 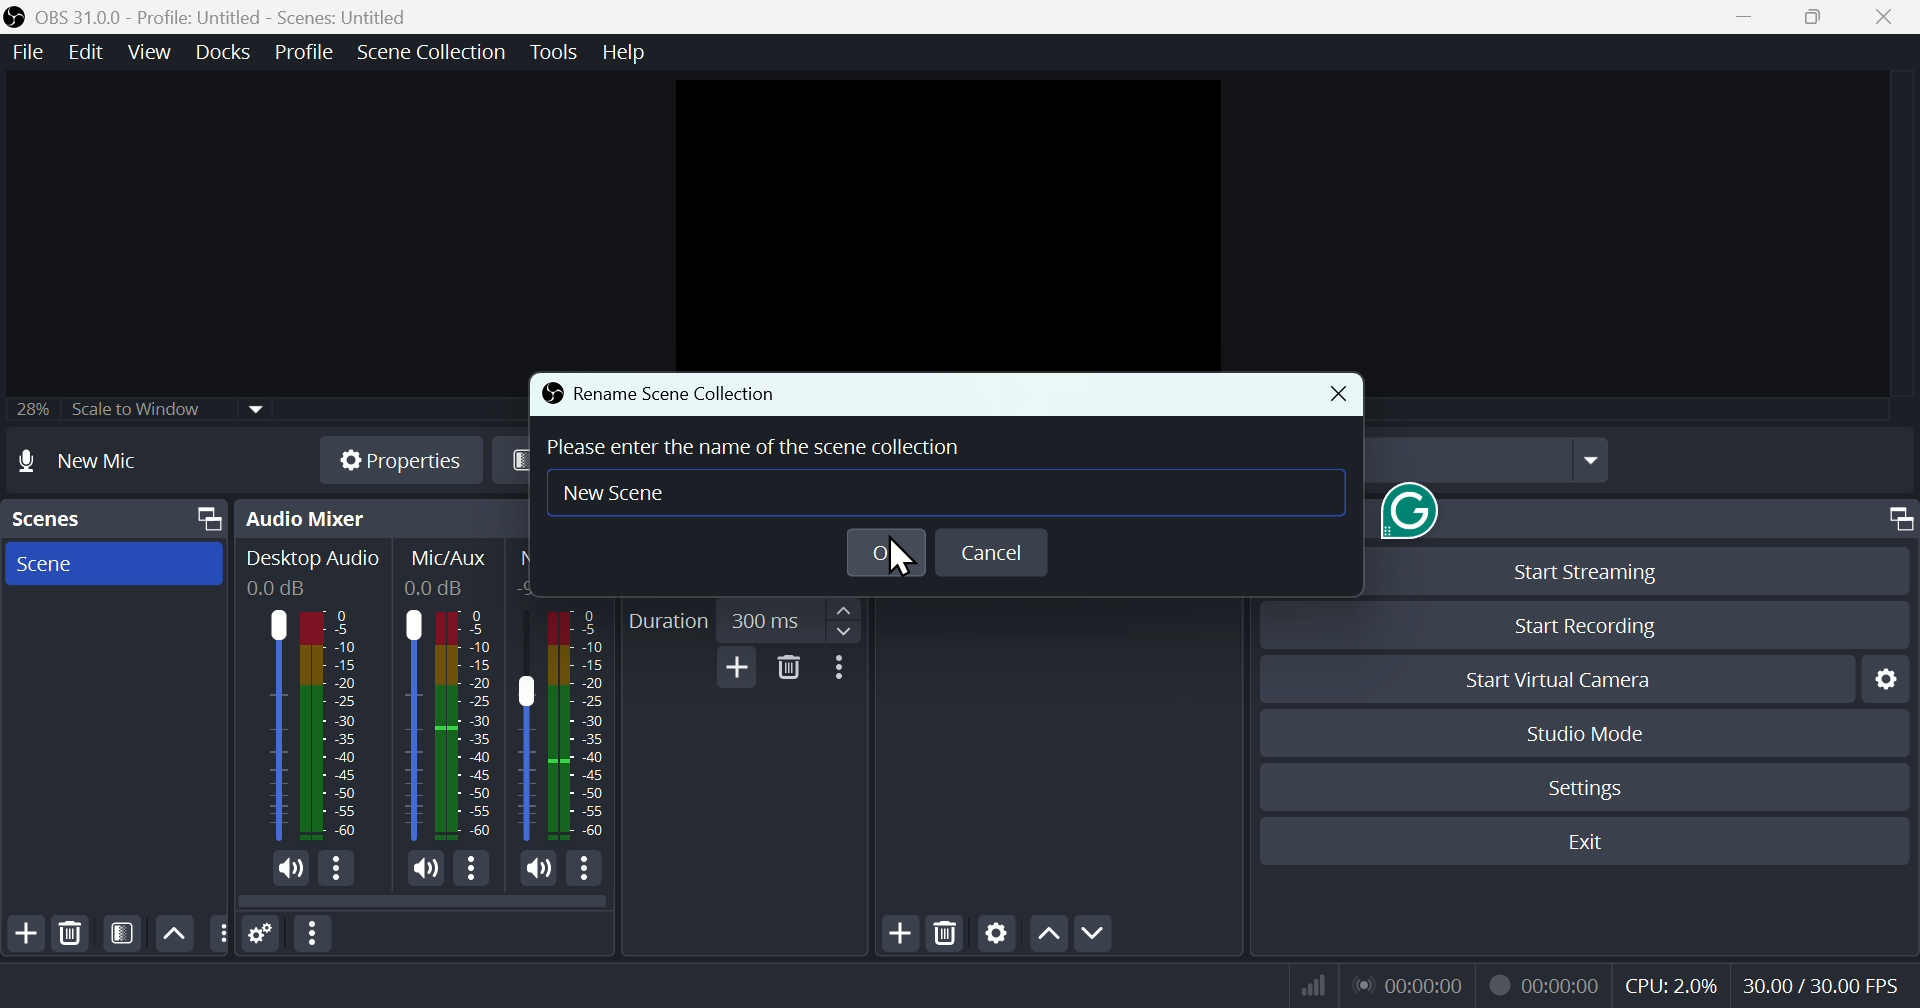 I want to click on More Options, so click(x=339, y=869).